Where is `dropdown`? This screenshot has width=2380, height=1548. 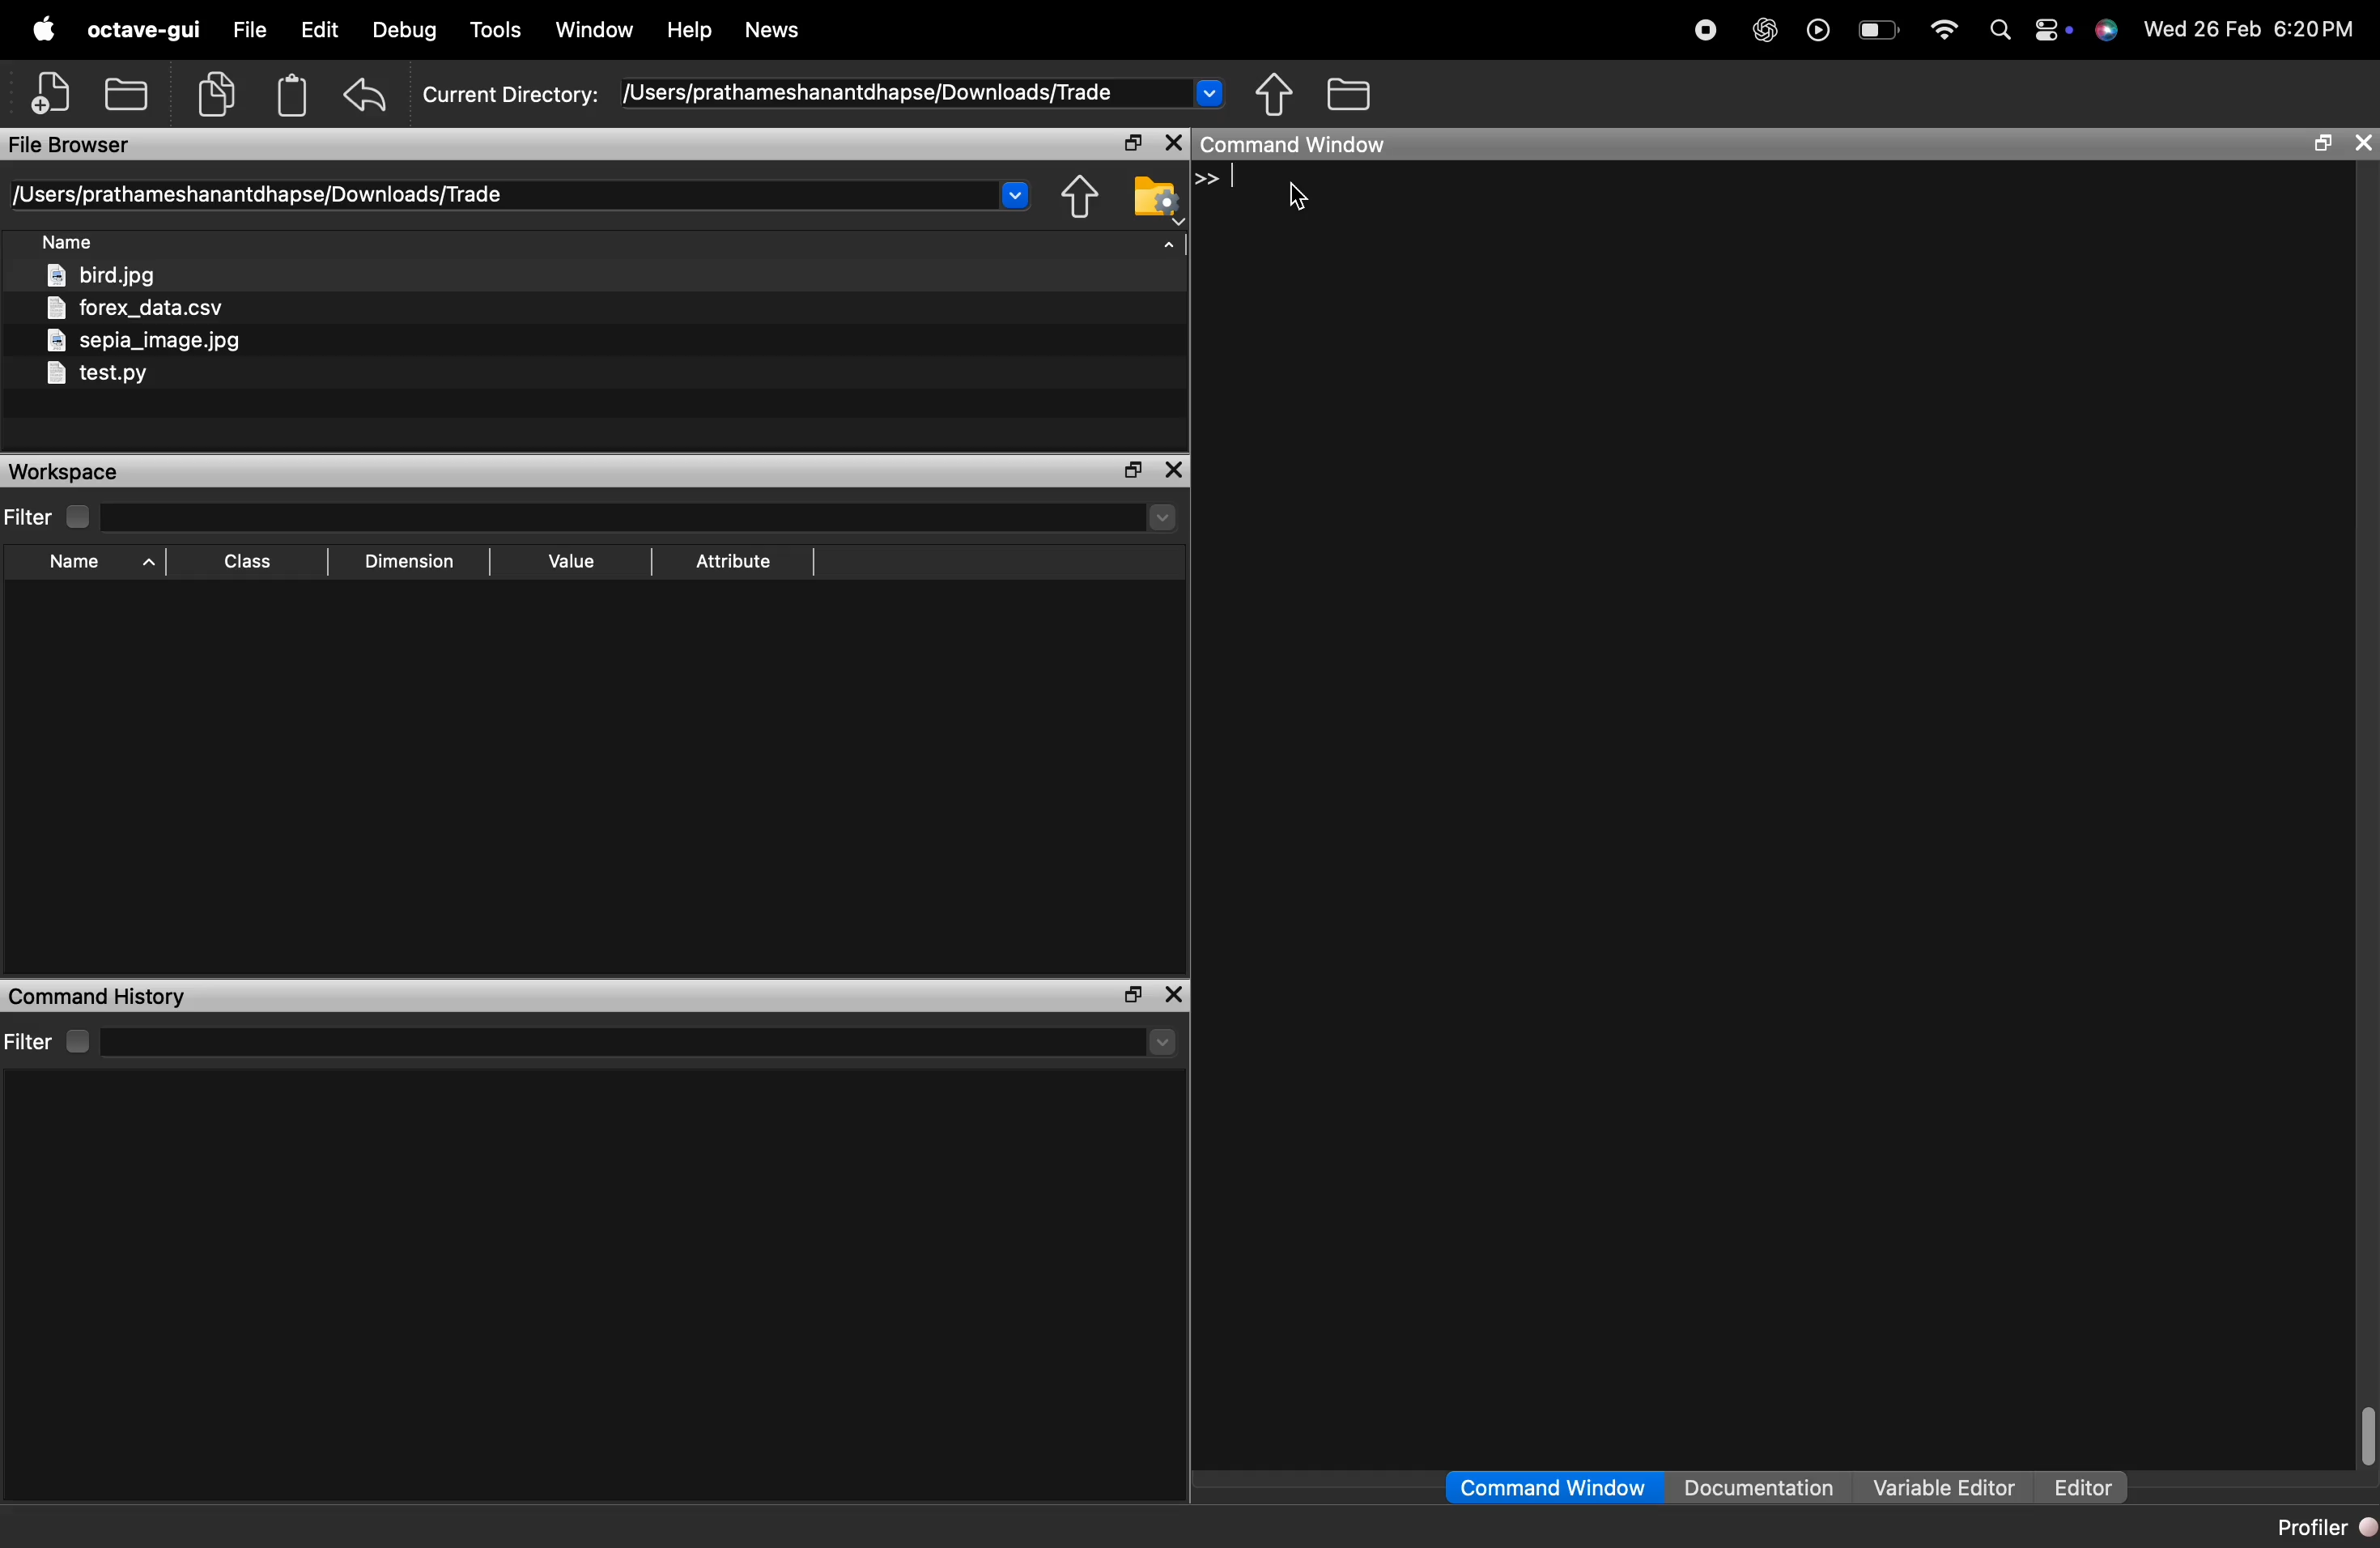
dropdown is located at coordinates (1014, 194).